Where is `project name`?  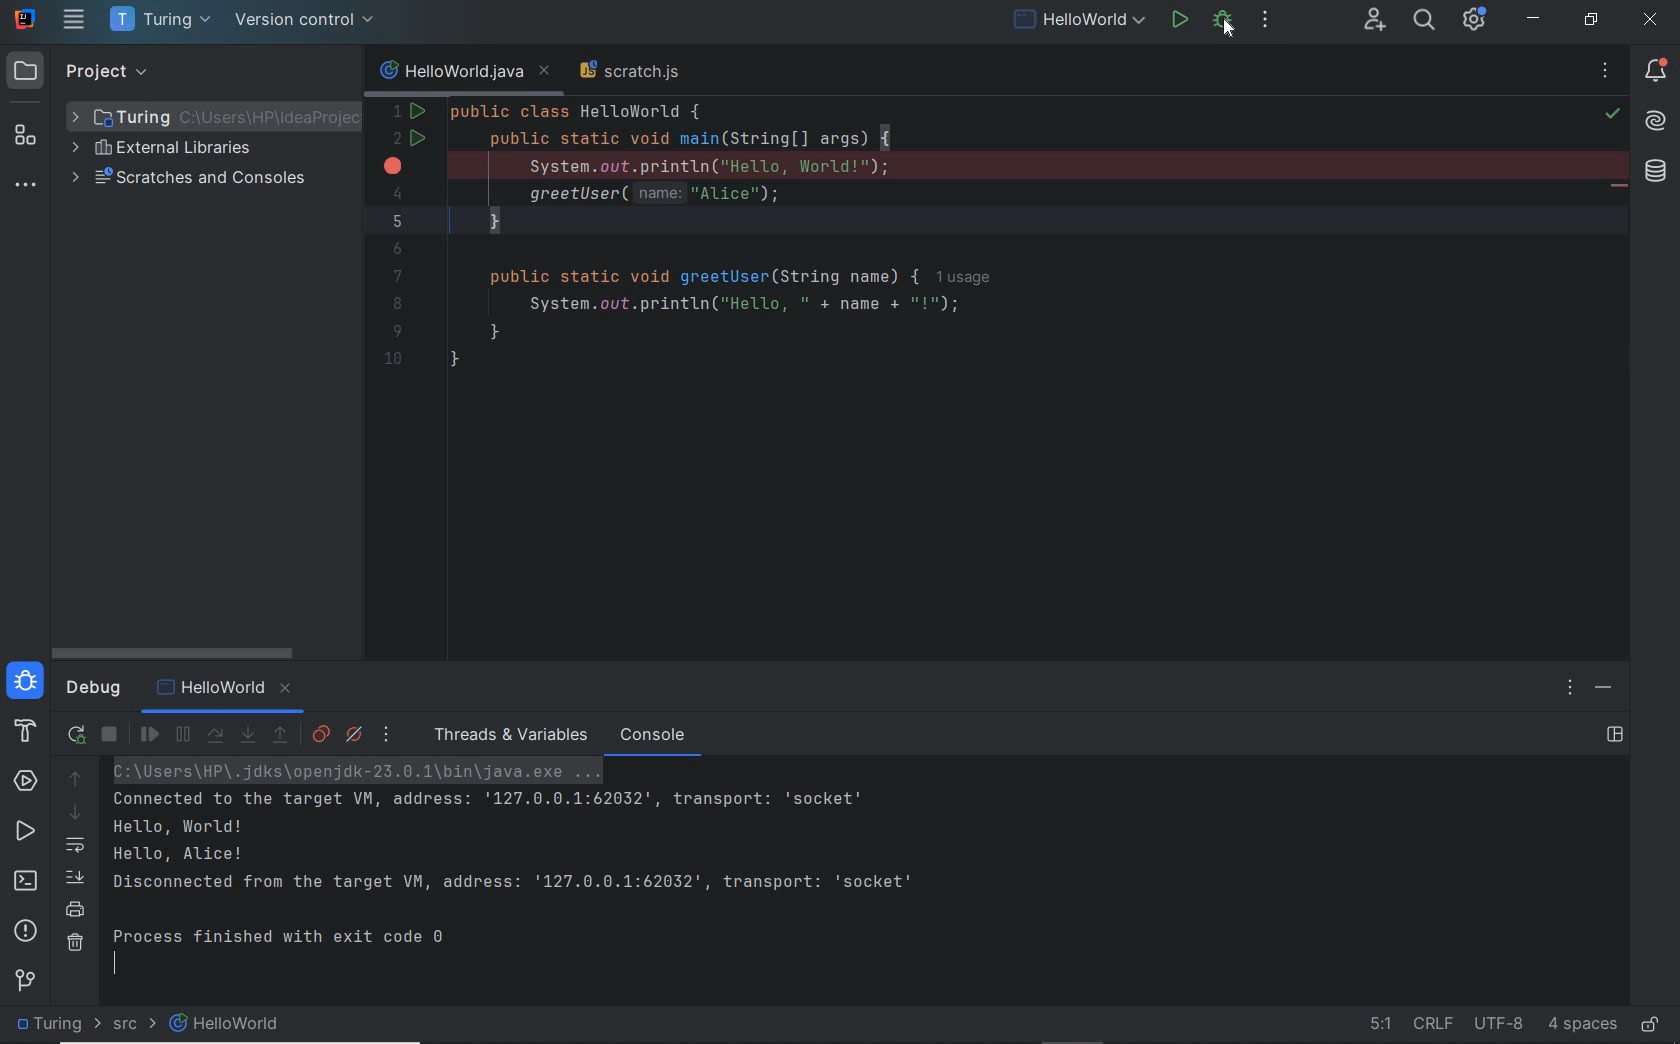
project name is located at coordinates (160, 22).